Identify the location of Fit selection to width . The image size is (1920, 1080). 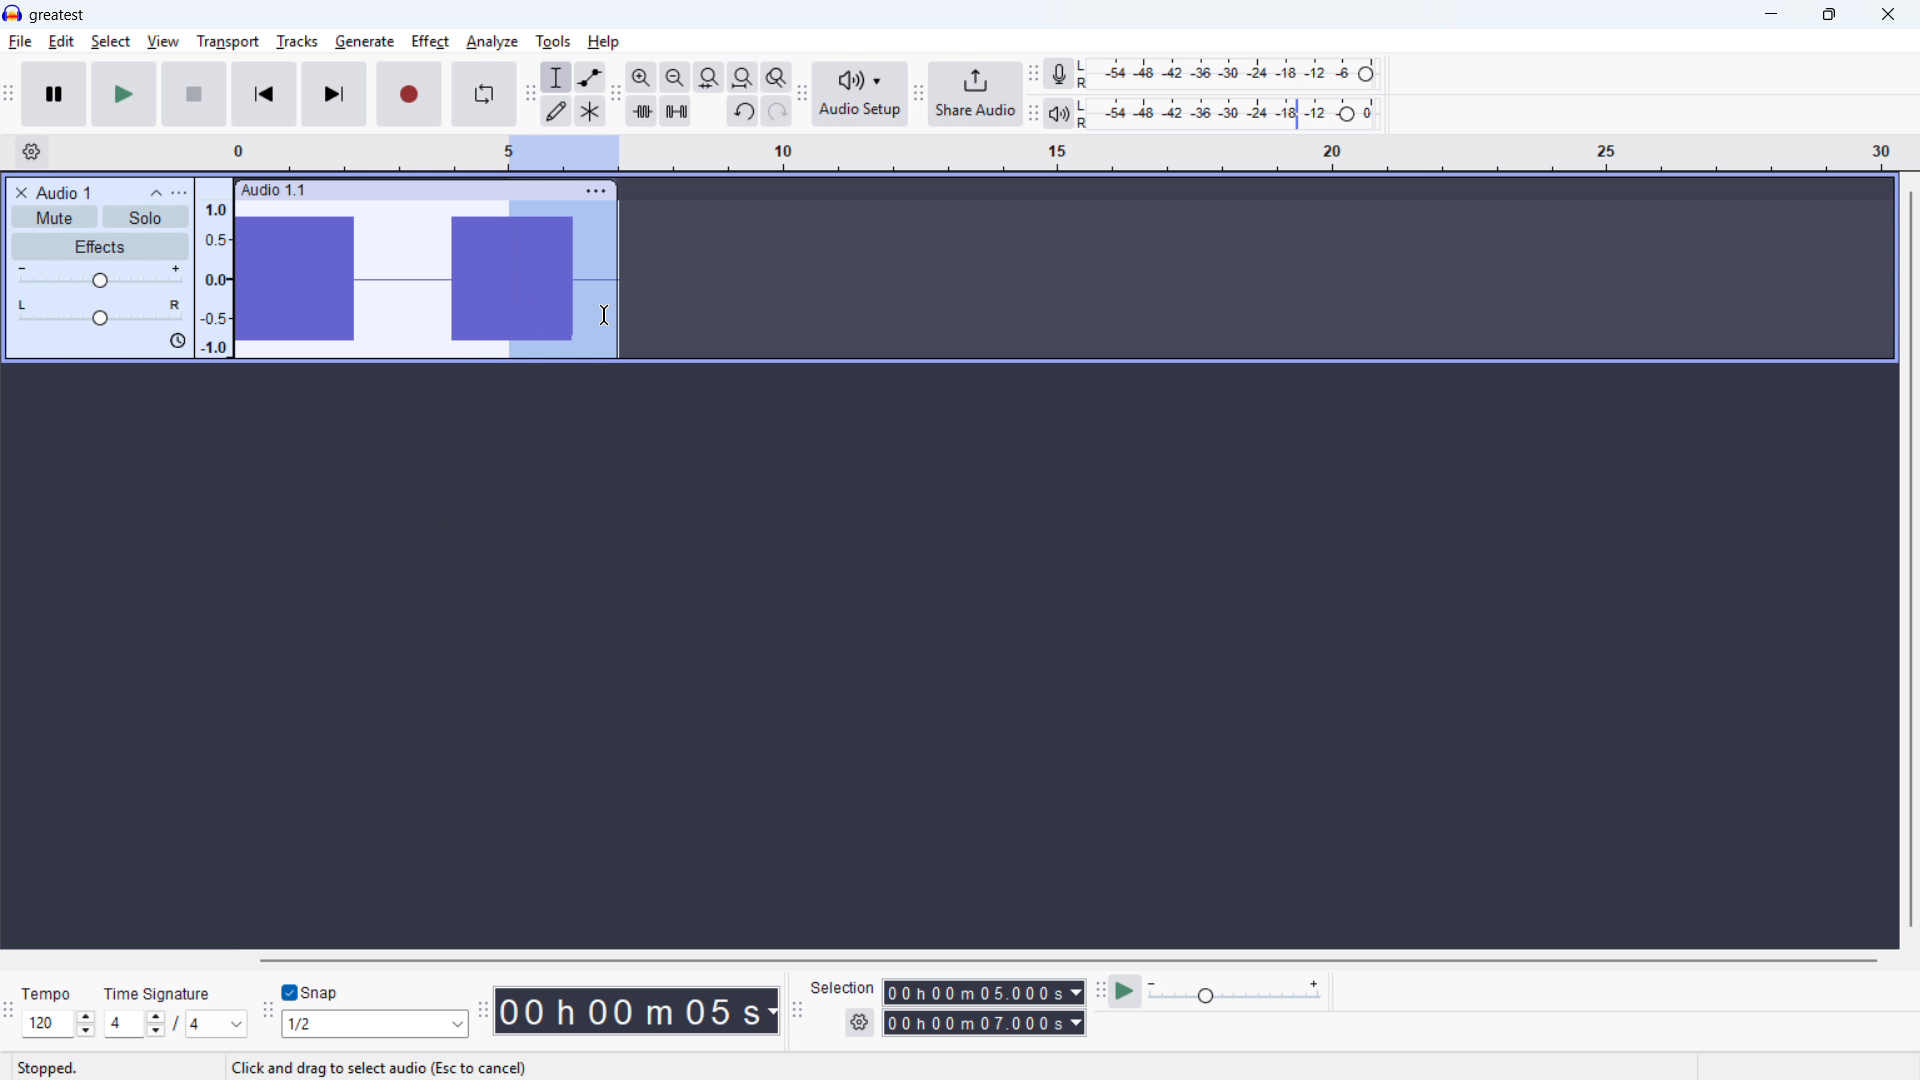
(709, 78).